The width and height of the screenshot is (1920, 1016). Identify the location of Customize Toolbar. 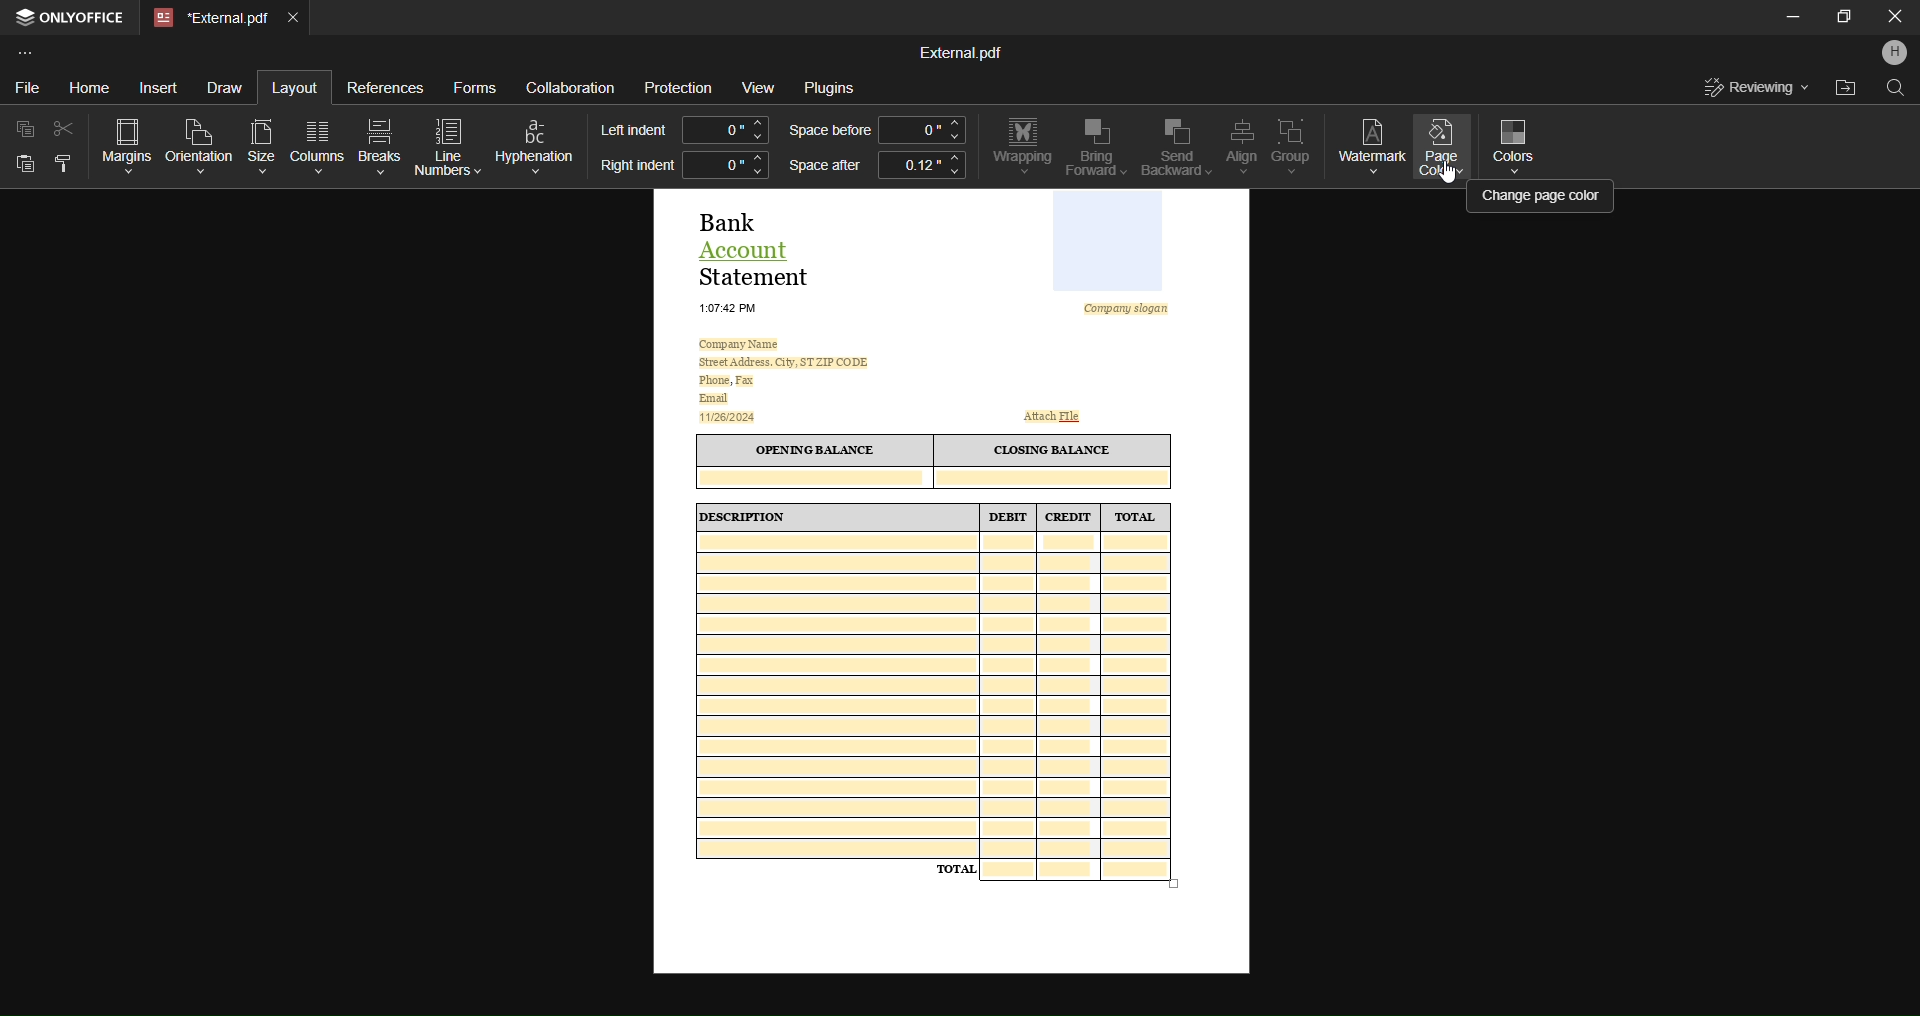
(26, 53).